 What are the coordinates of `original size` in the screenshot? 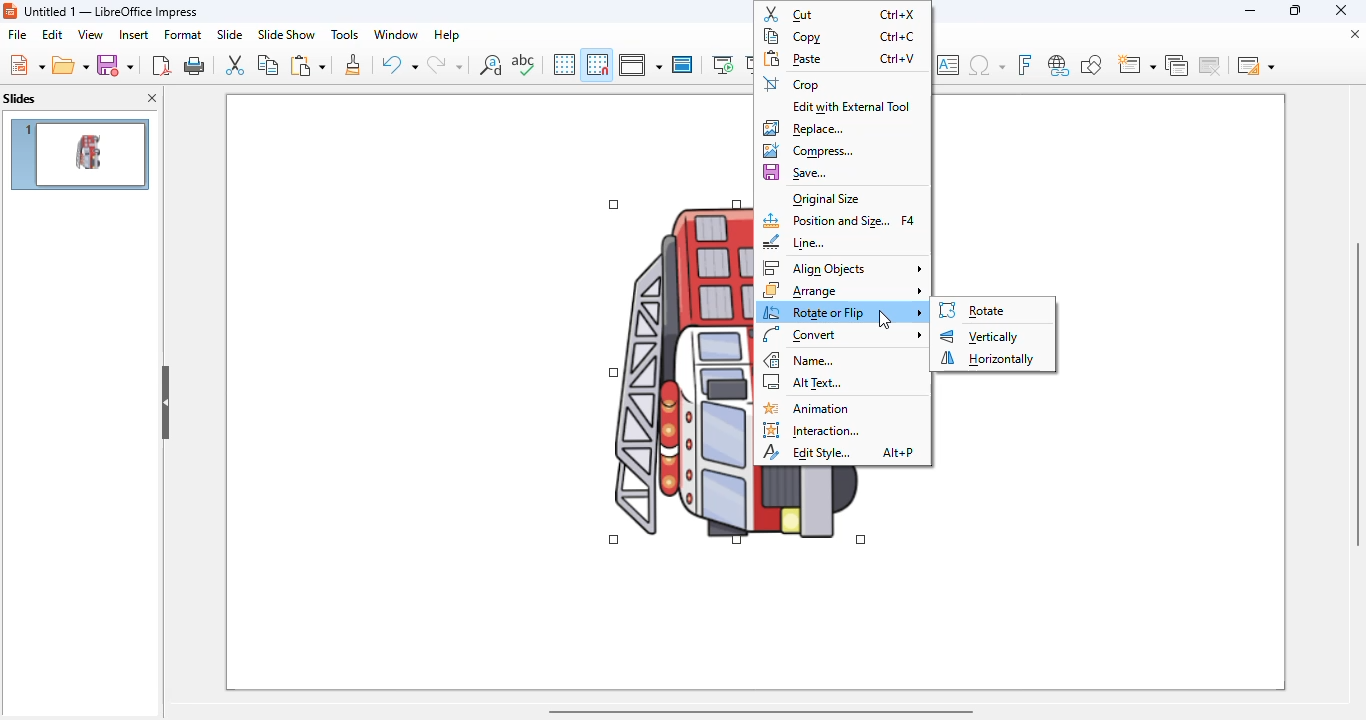 It's located at (825, 197).